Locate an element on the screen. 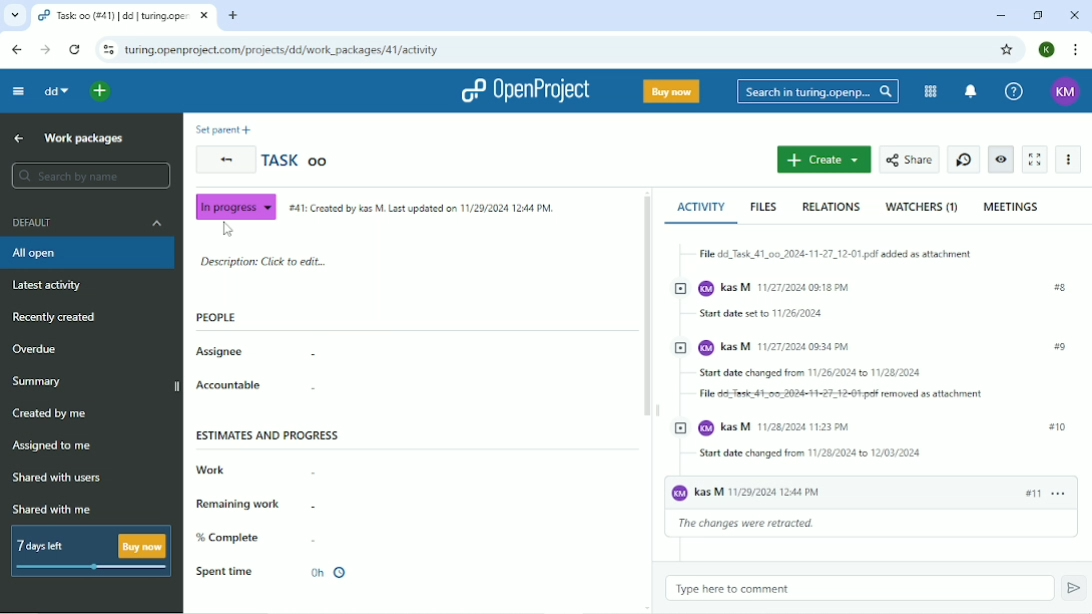  Created by and on is located at coordinates (422, 208).